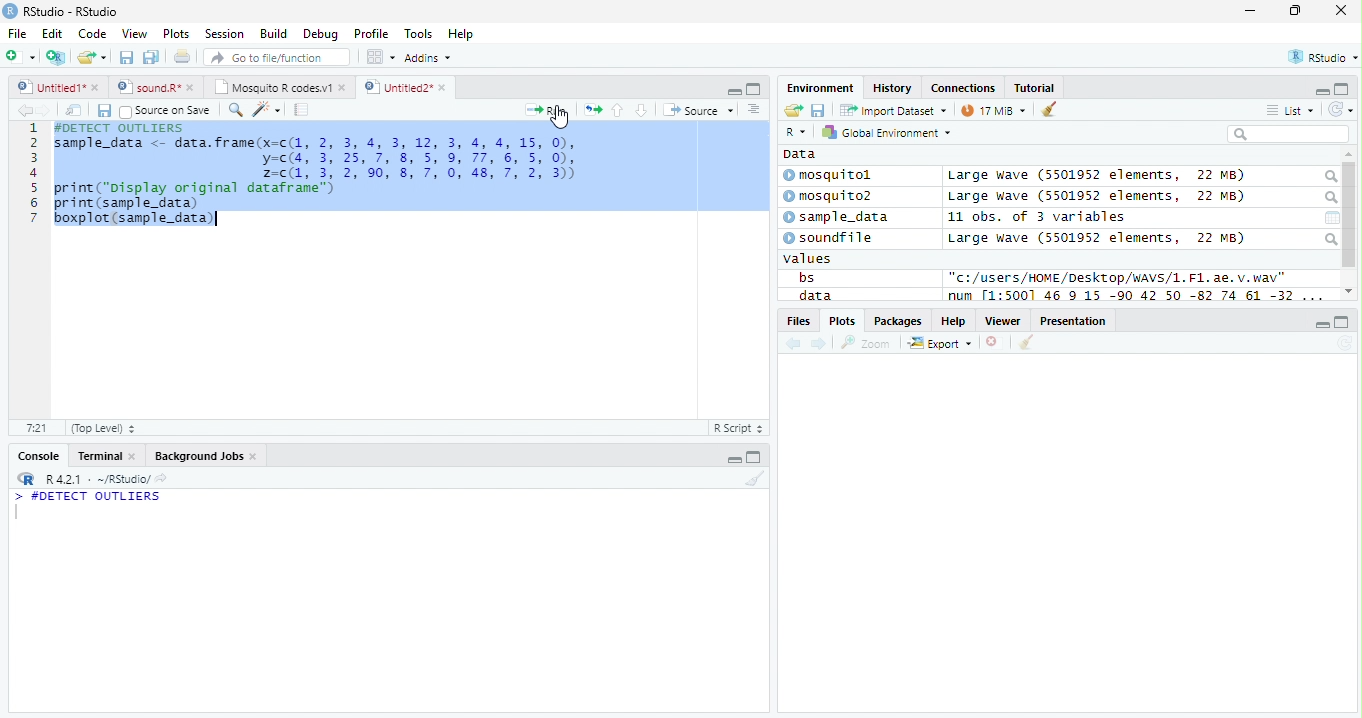 The height and width of the screenshot is (718, 1362). I want to click on Save the current document, so click(126, 57).